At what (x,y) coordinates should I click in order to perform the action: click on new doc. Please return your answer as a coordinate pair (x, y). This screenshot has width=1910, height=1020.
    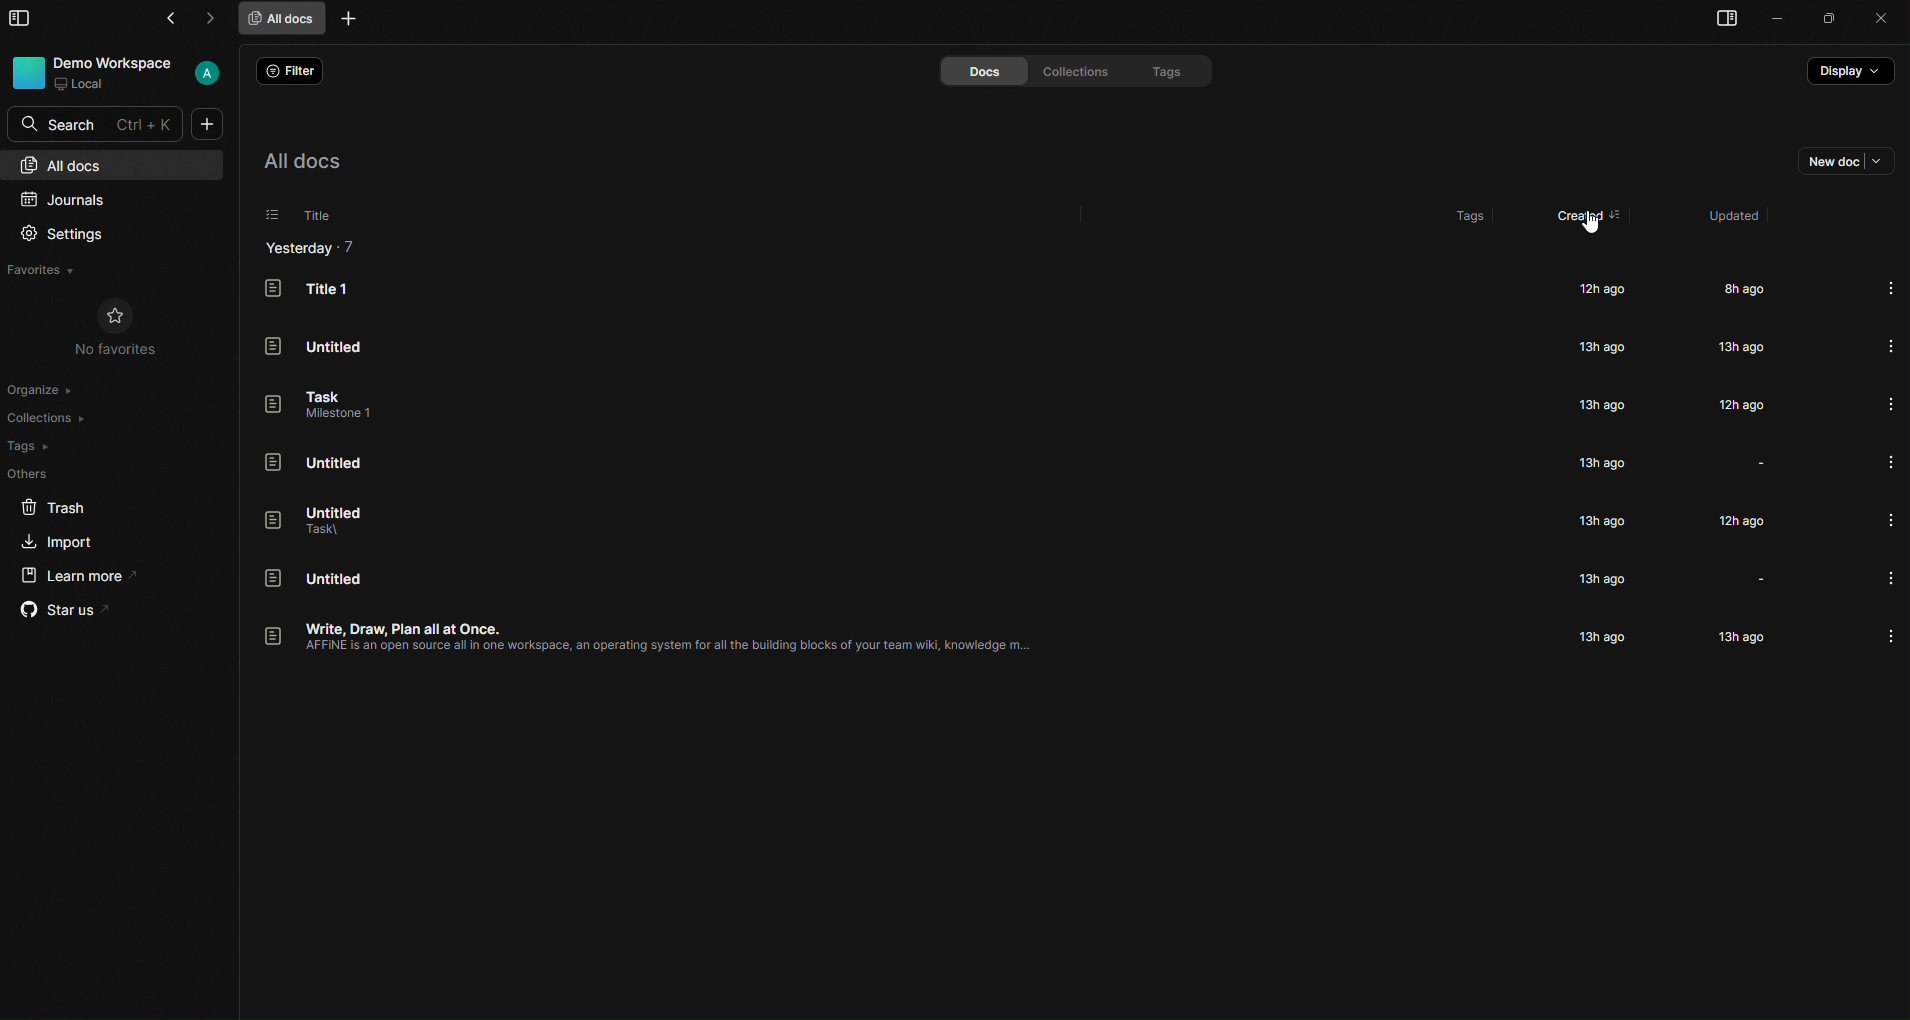
    Looking at the image, I should click on (1848, 160).